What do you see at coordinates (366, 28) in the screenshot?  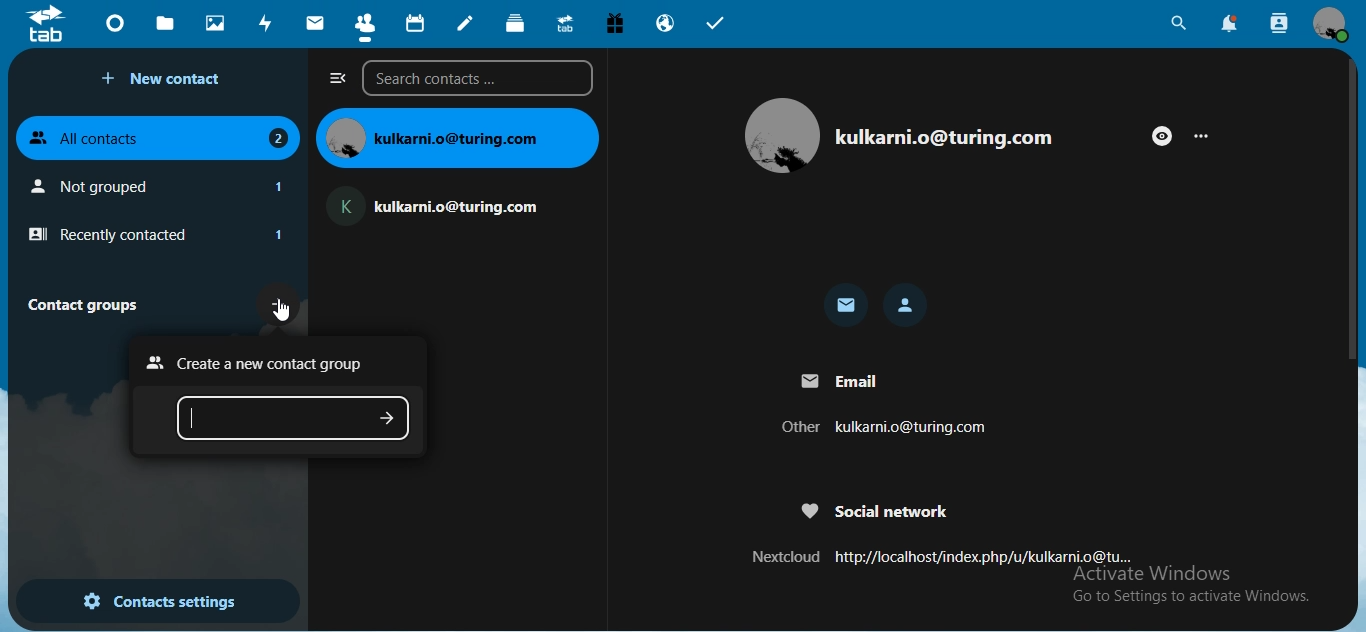 I see `contacts` at bounding box center [366, 28].